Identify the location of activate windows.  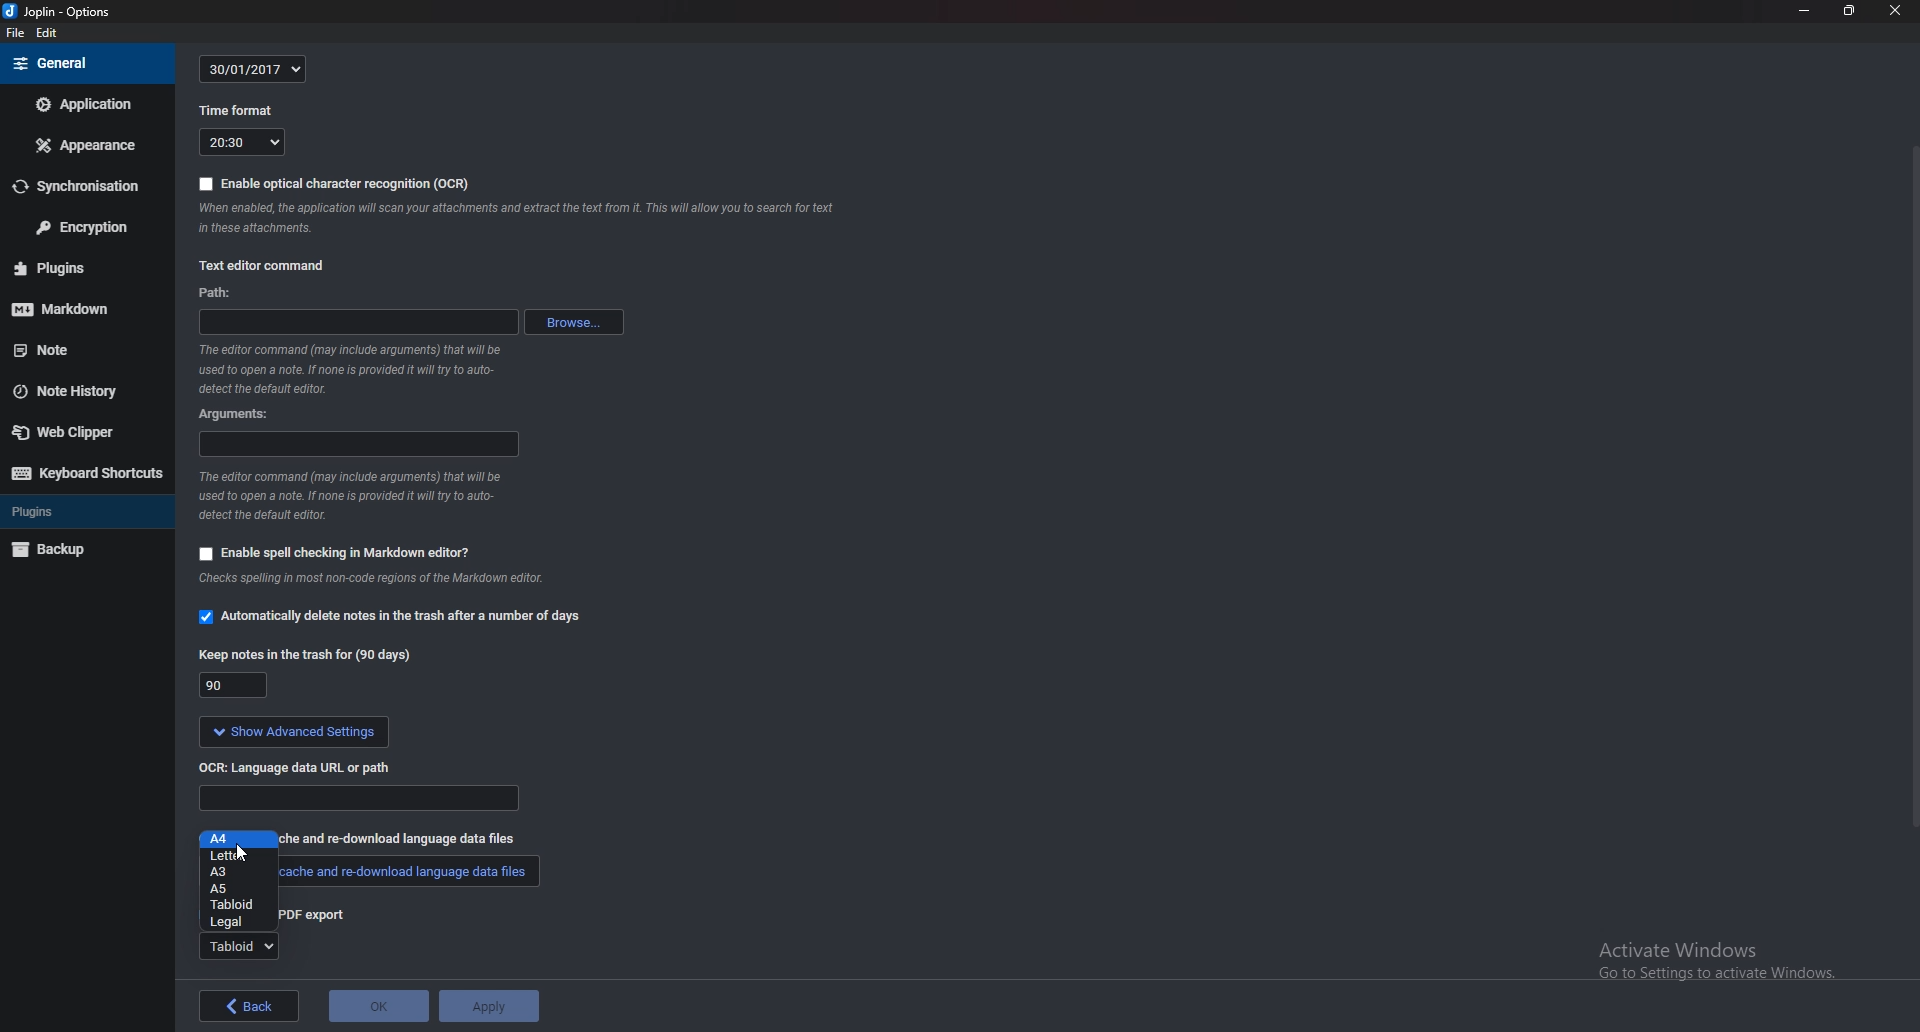
(1701, 964).